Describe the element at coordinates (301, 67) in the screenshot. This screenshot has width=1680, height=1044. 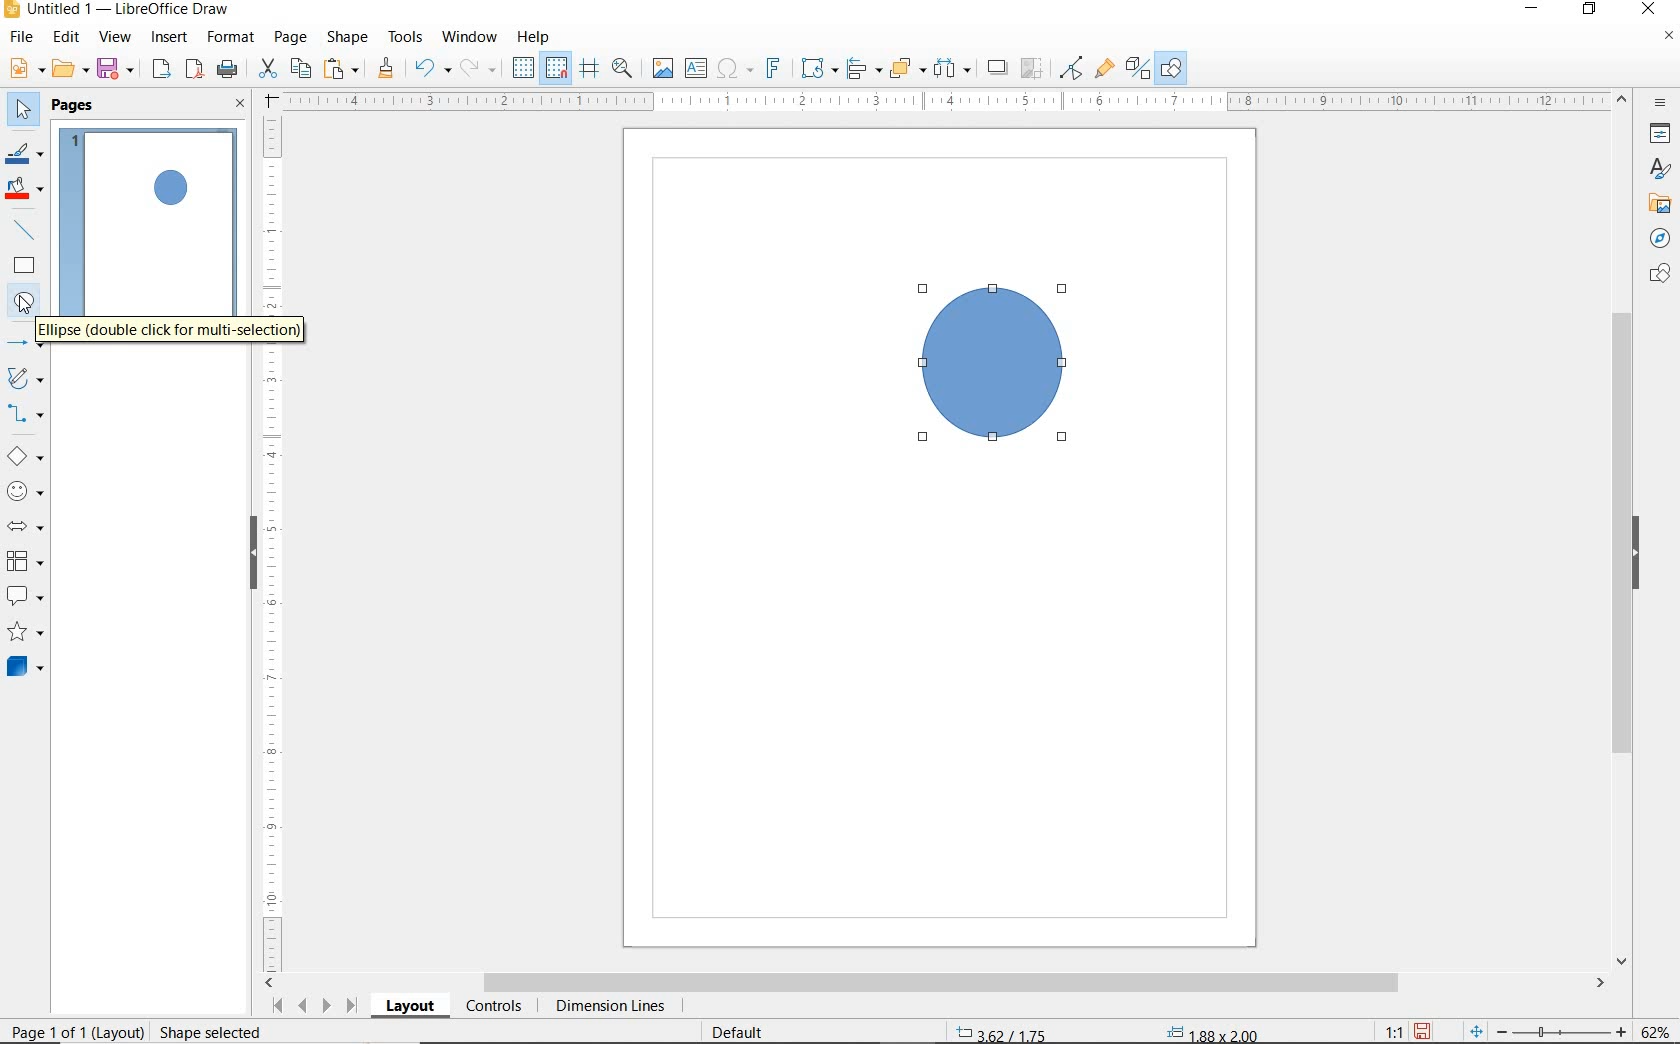
I see `COPY` at that location.